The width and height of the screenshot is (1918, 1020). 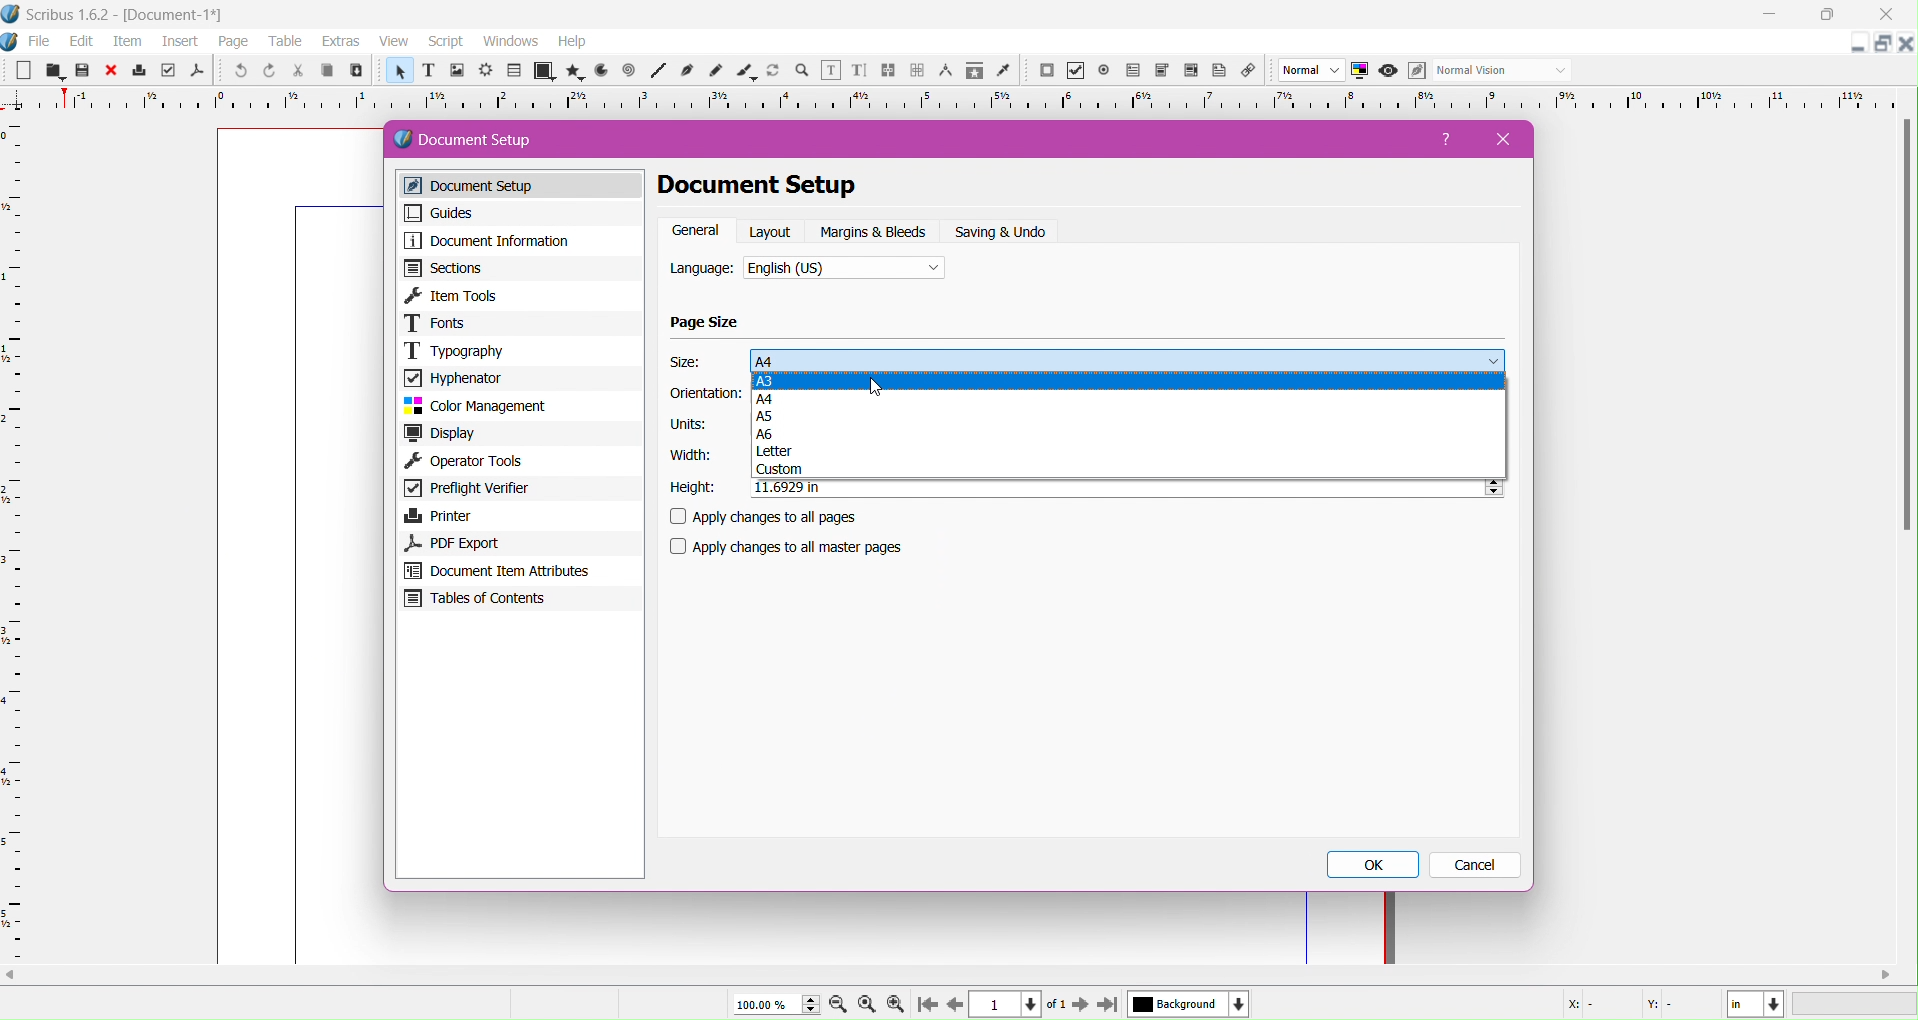 What do you see at coordinates (772, 518) in the screenshot?
I see `Apply changes to all pages - enable/disable` at bounding box center [772, 518].